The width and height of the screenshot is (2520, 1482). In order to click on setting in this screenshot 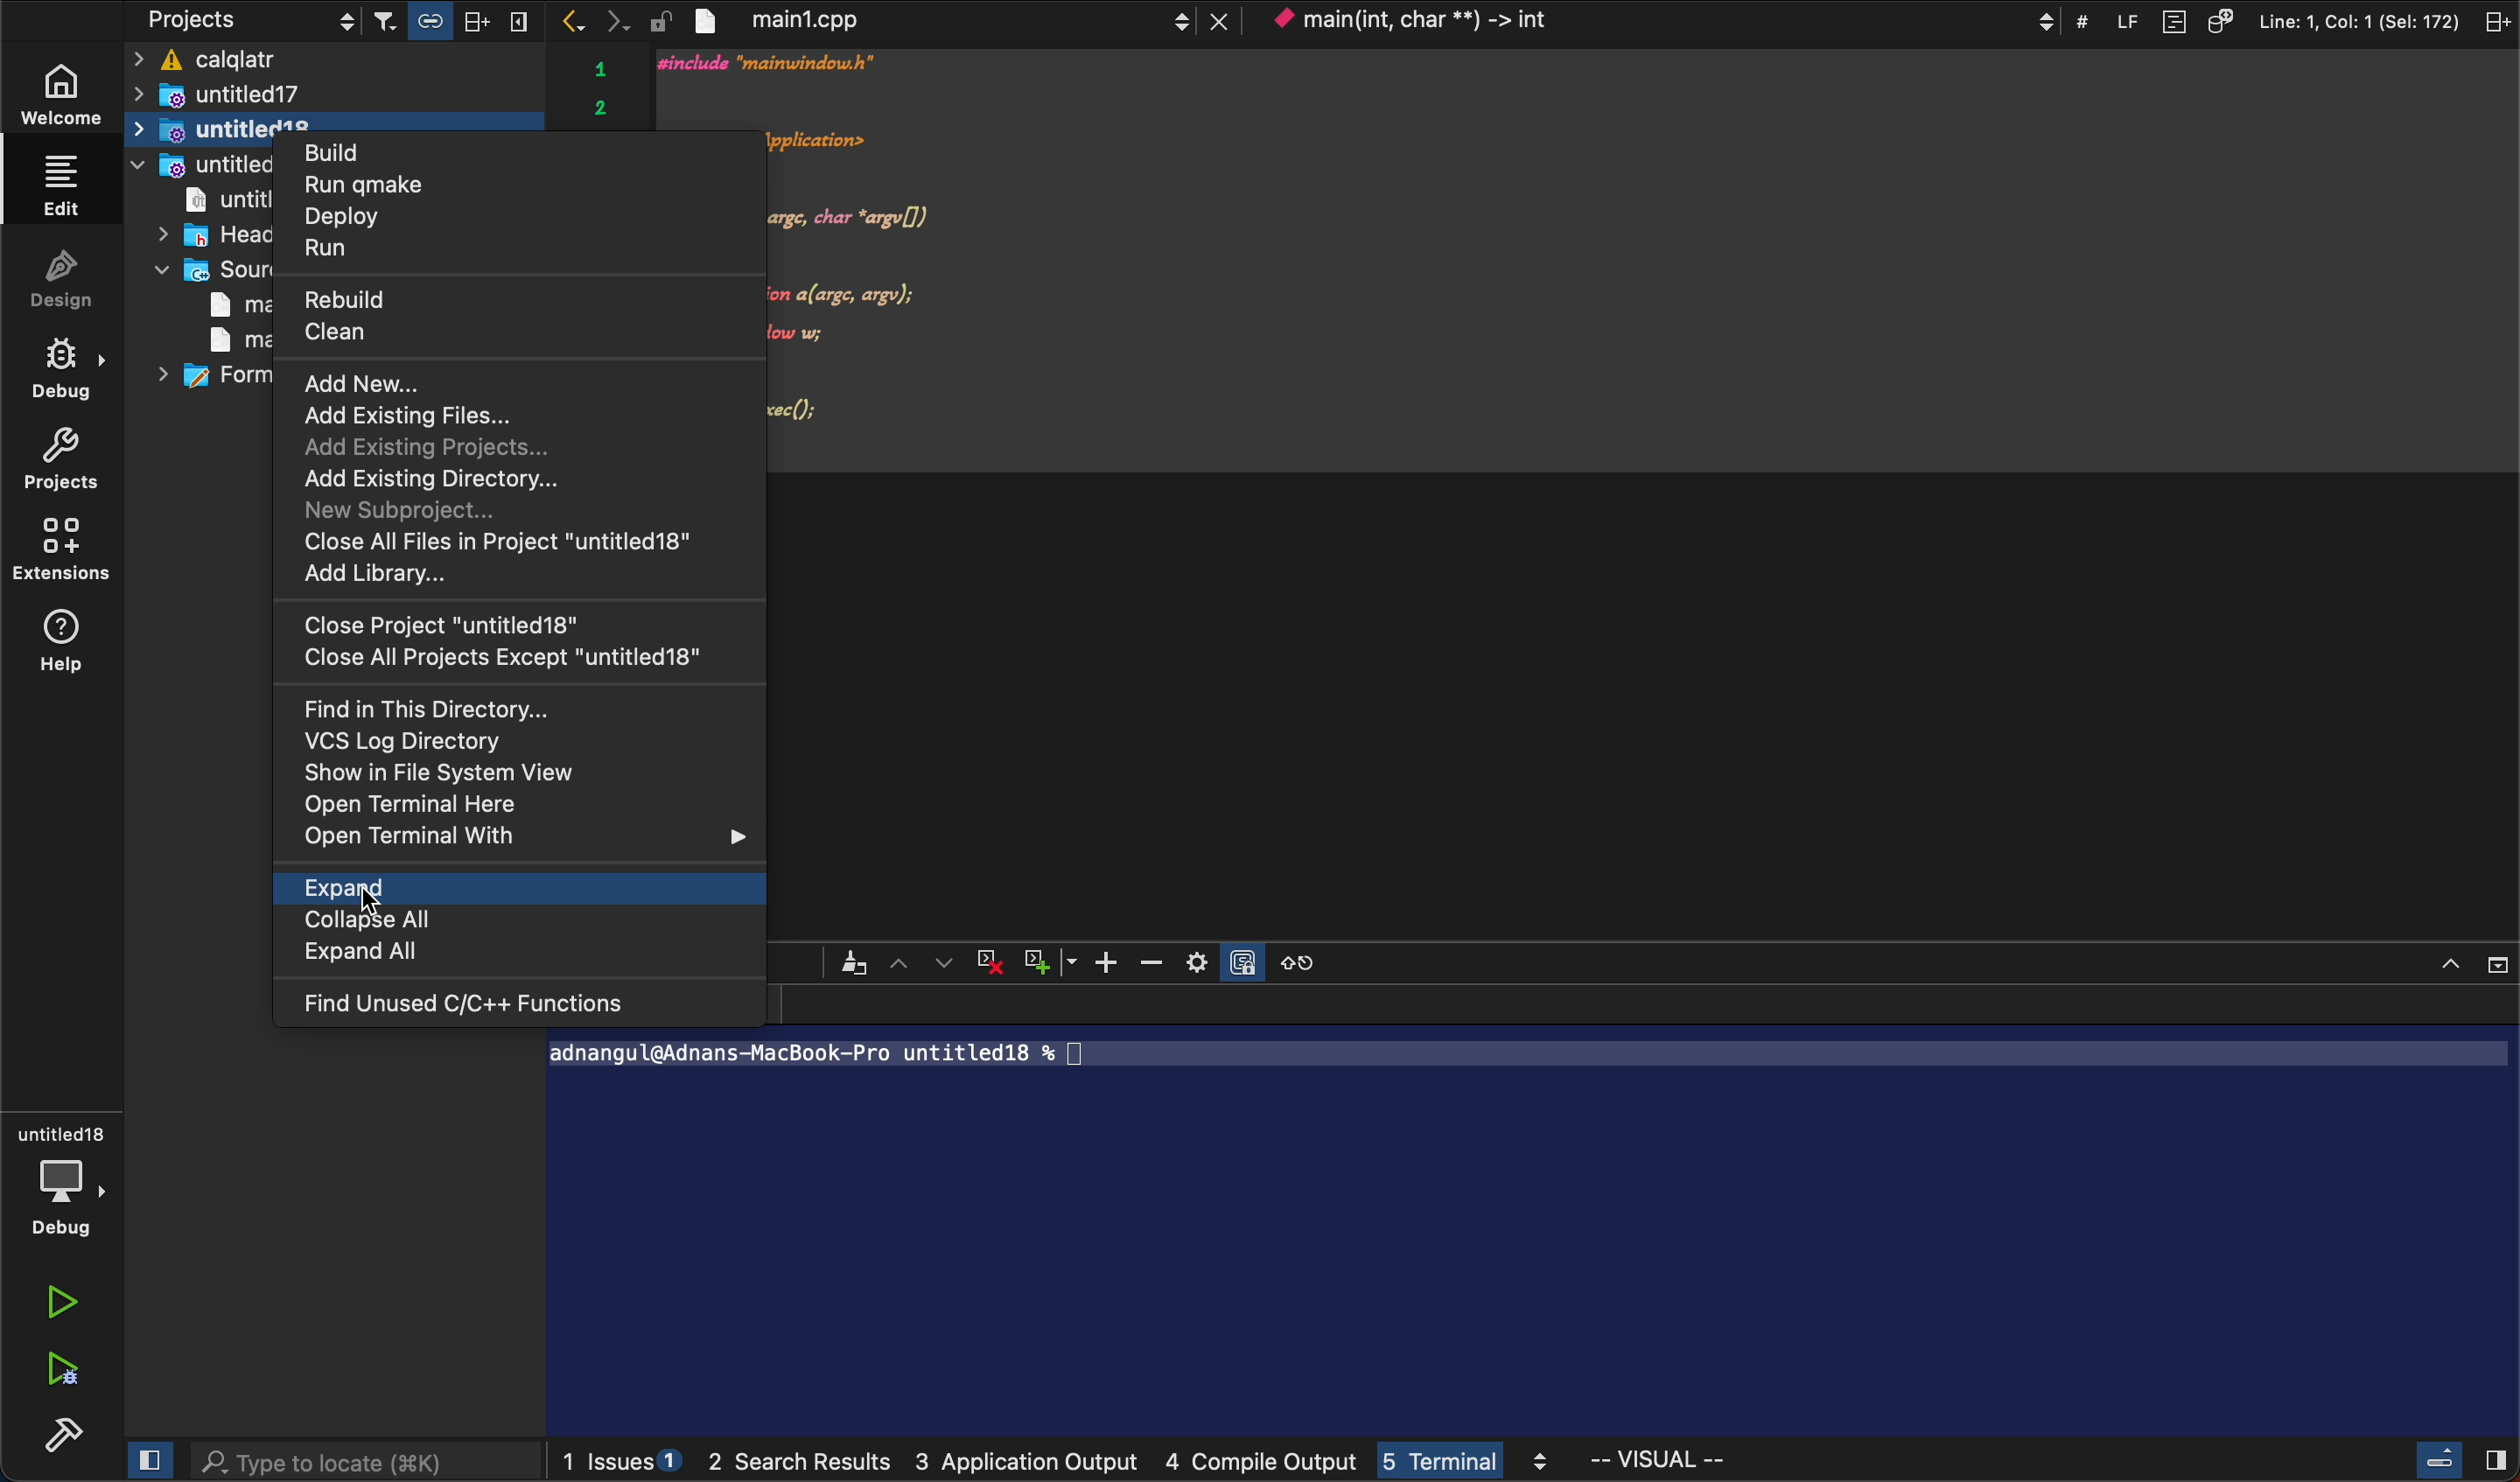, I will do `click(1195, 962)`.